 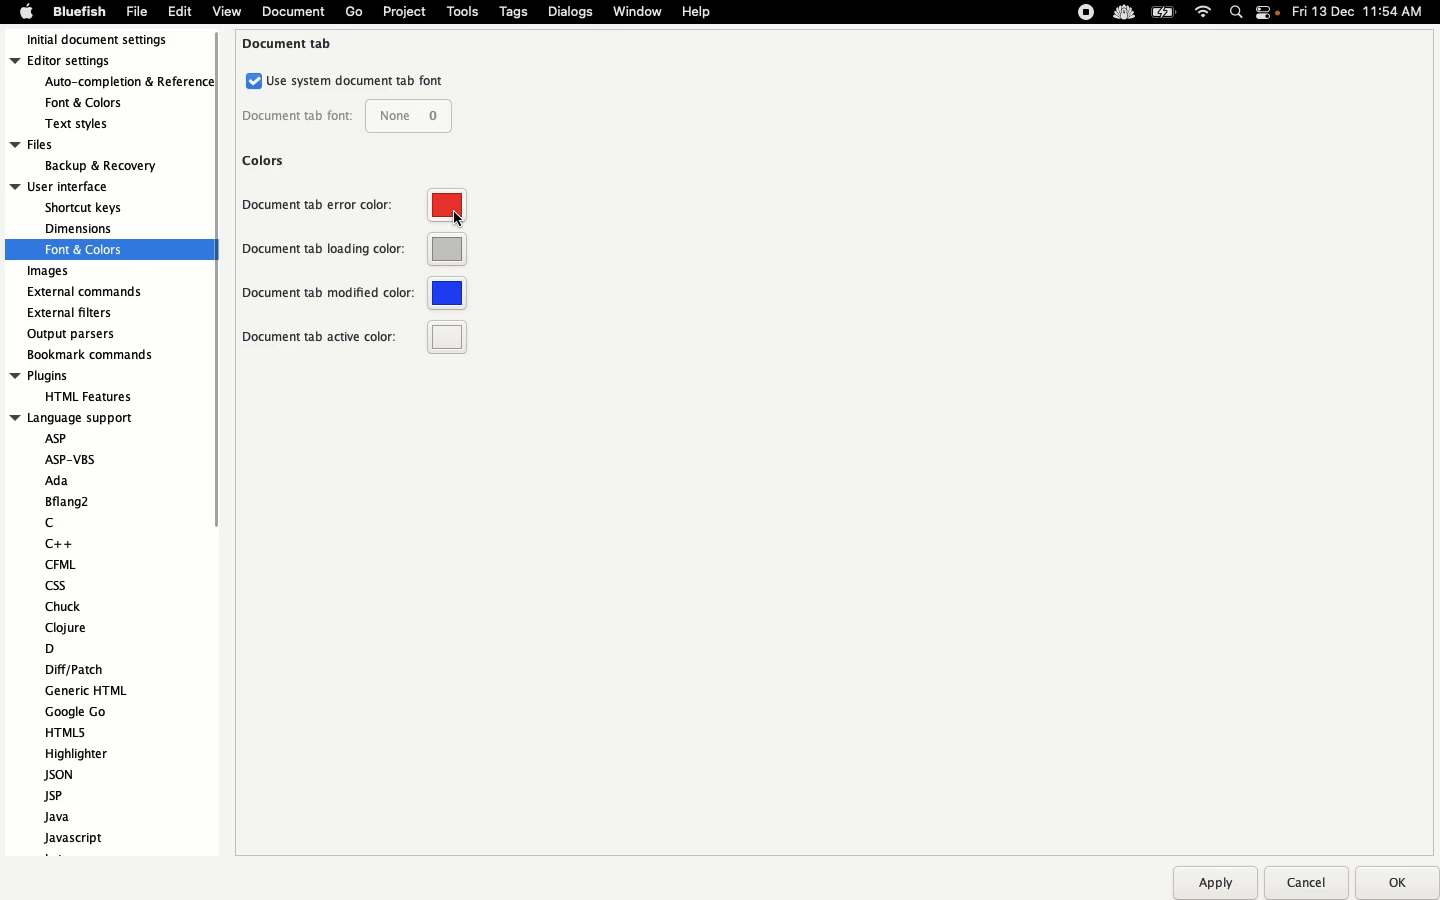 I want to click on Apply, so click(x=1214, y=883).